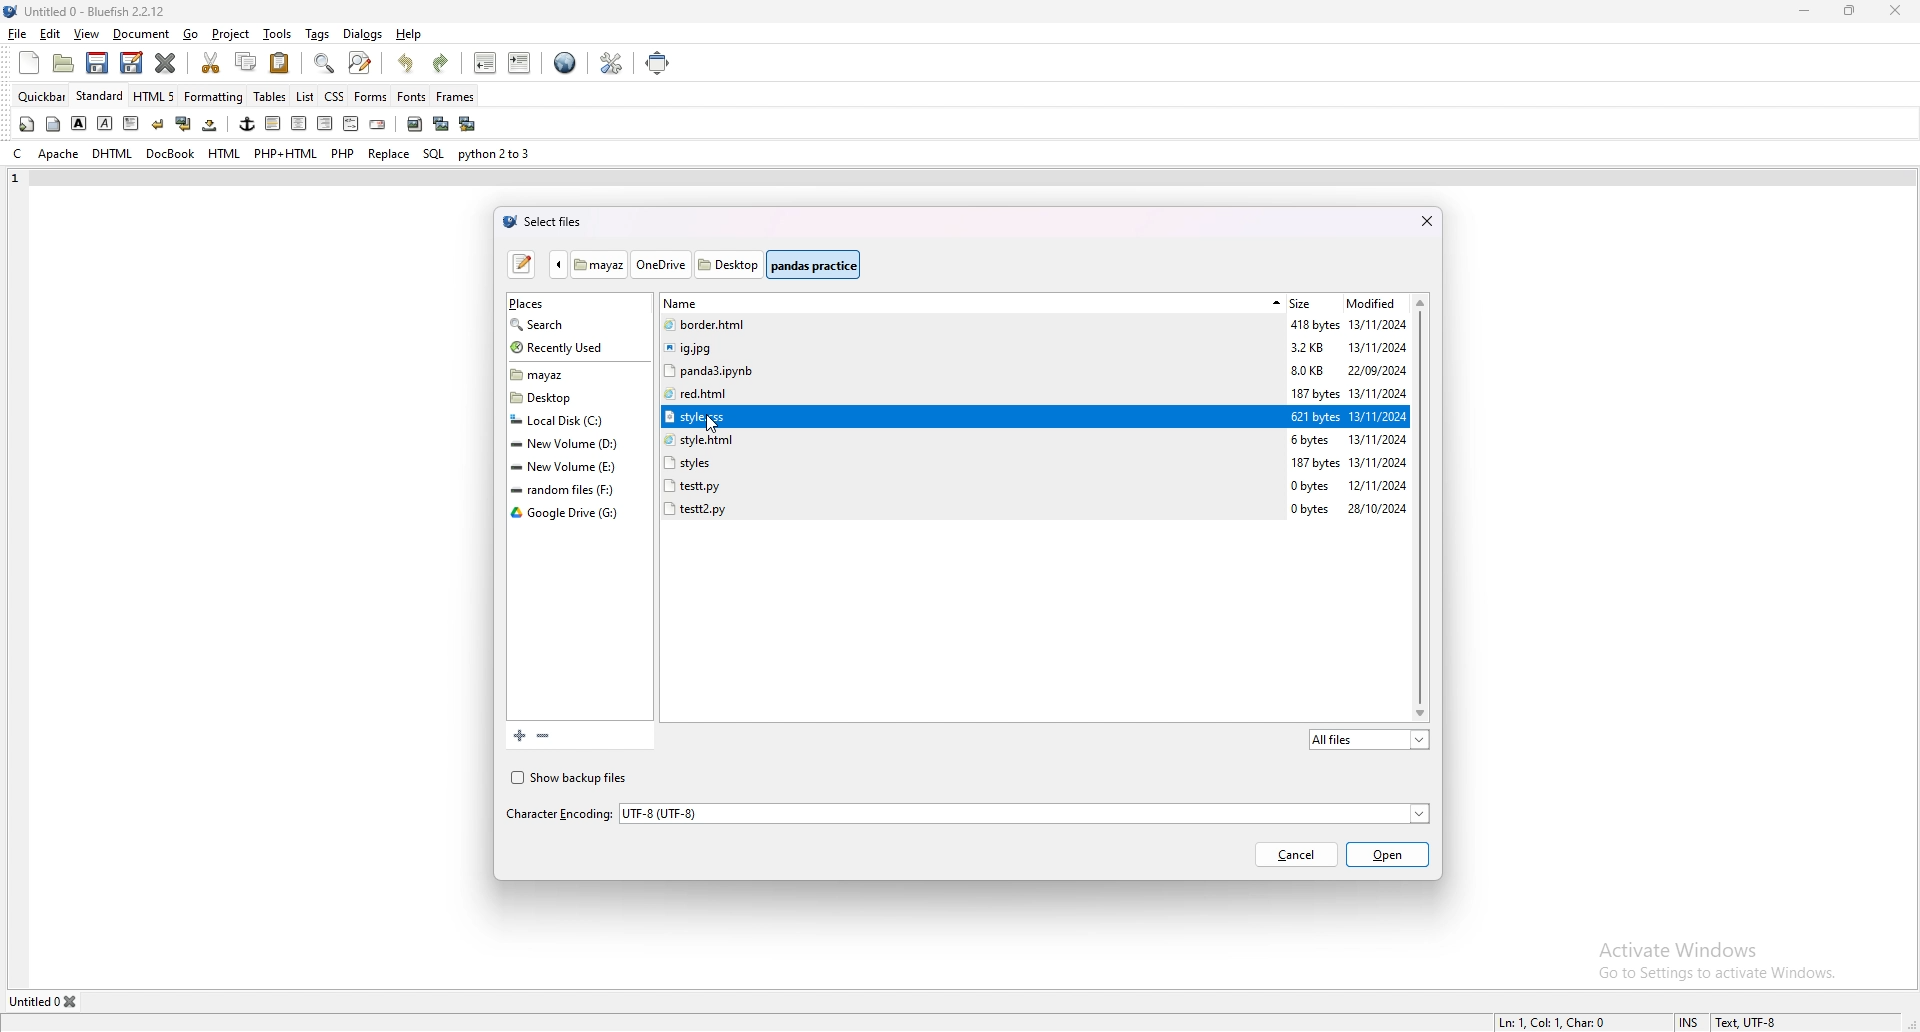  Describe the element at coordinates (72, 1003) in the screenshot. I see `close tab` at that location.